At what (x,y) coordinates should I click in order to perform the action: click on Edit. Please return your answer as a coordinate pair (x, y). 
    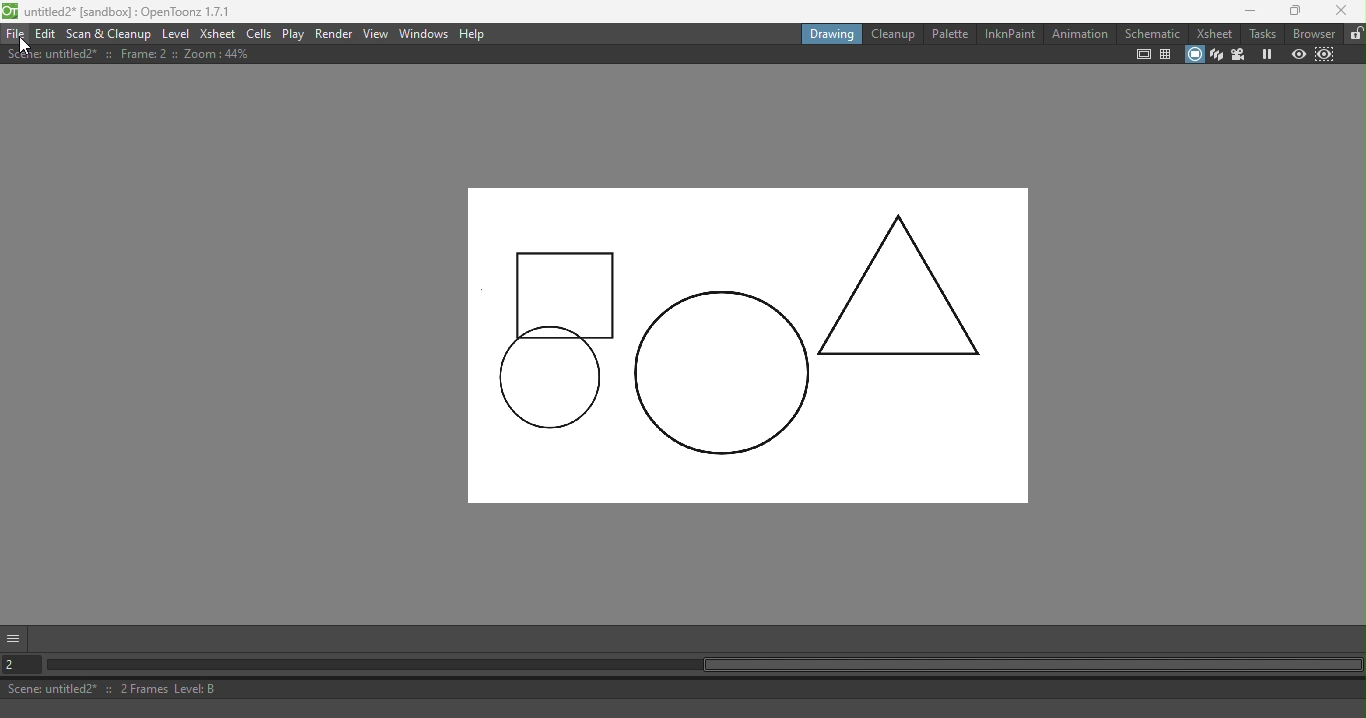
    Looking at the image, I should click on (47, 33).